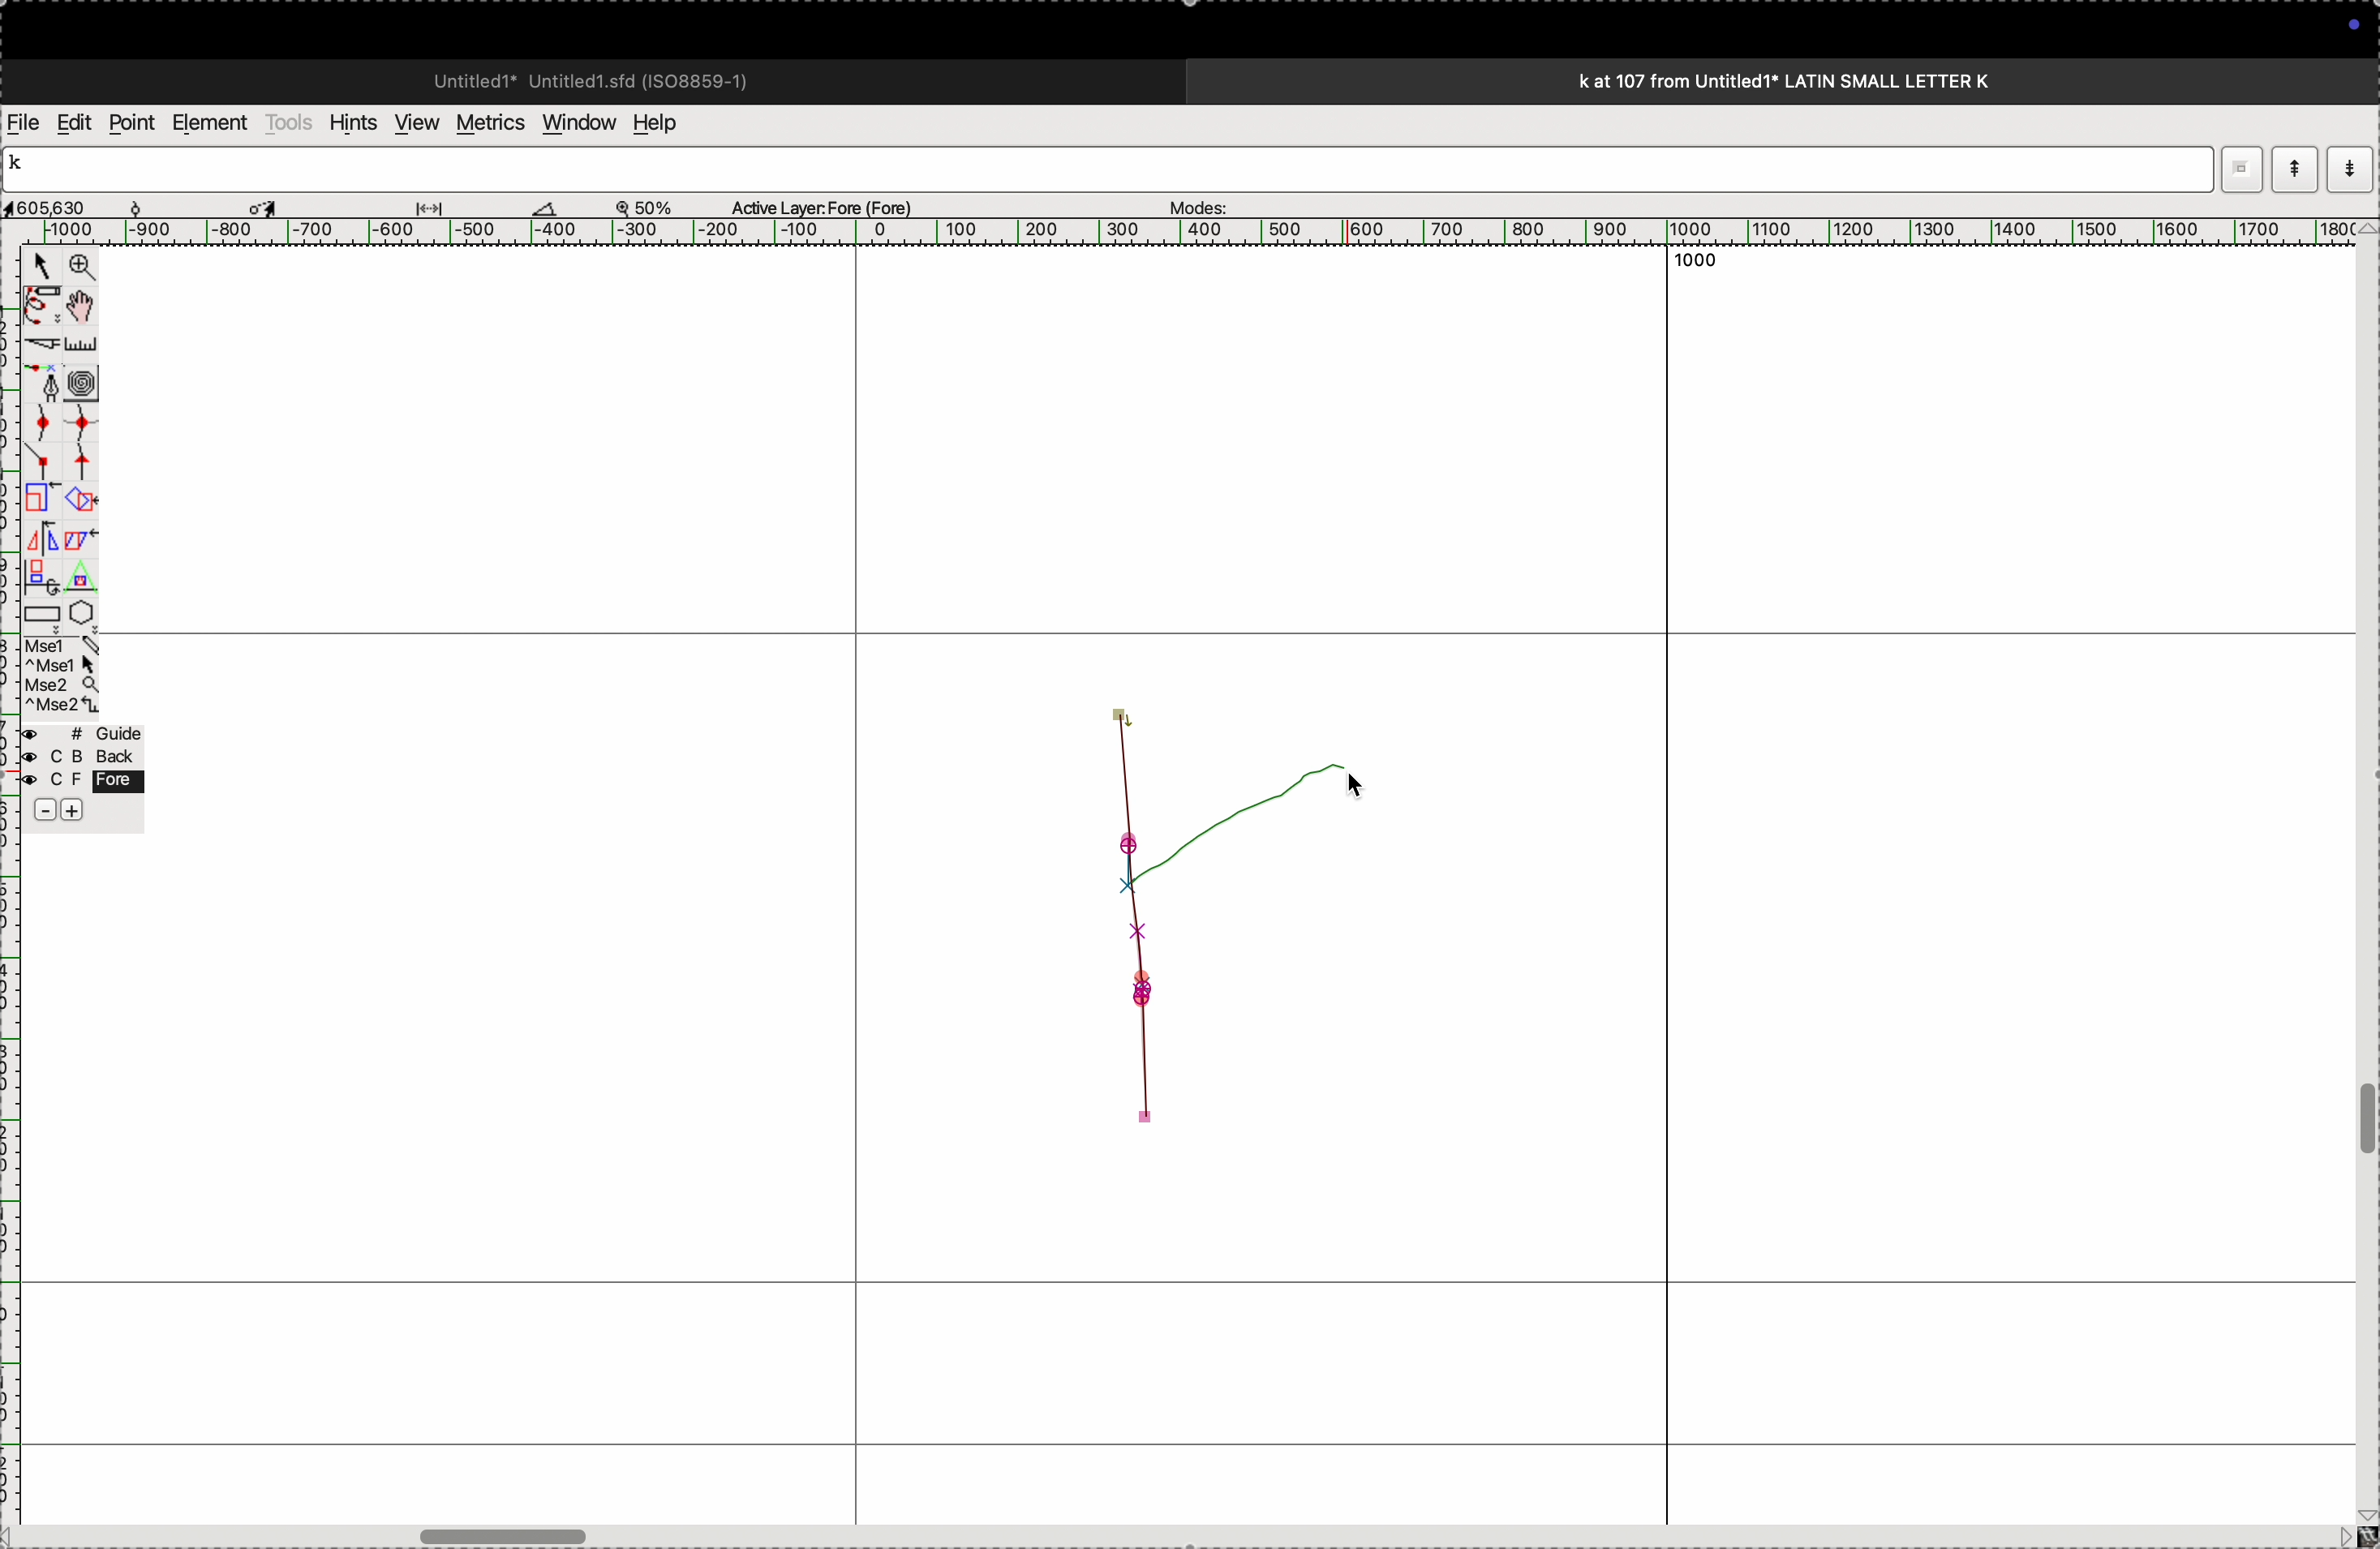 The height and width of the screenshot is (1549, 2380). What do you see at coordinates (24, 166) in the screenshot?
I see `K` at bounding box center [24, 166].